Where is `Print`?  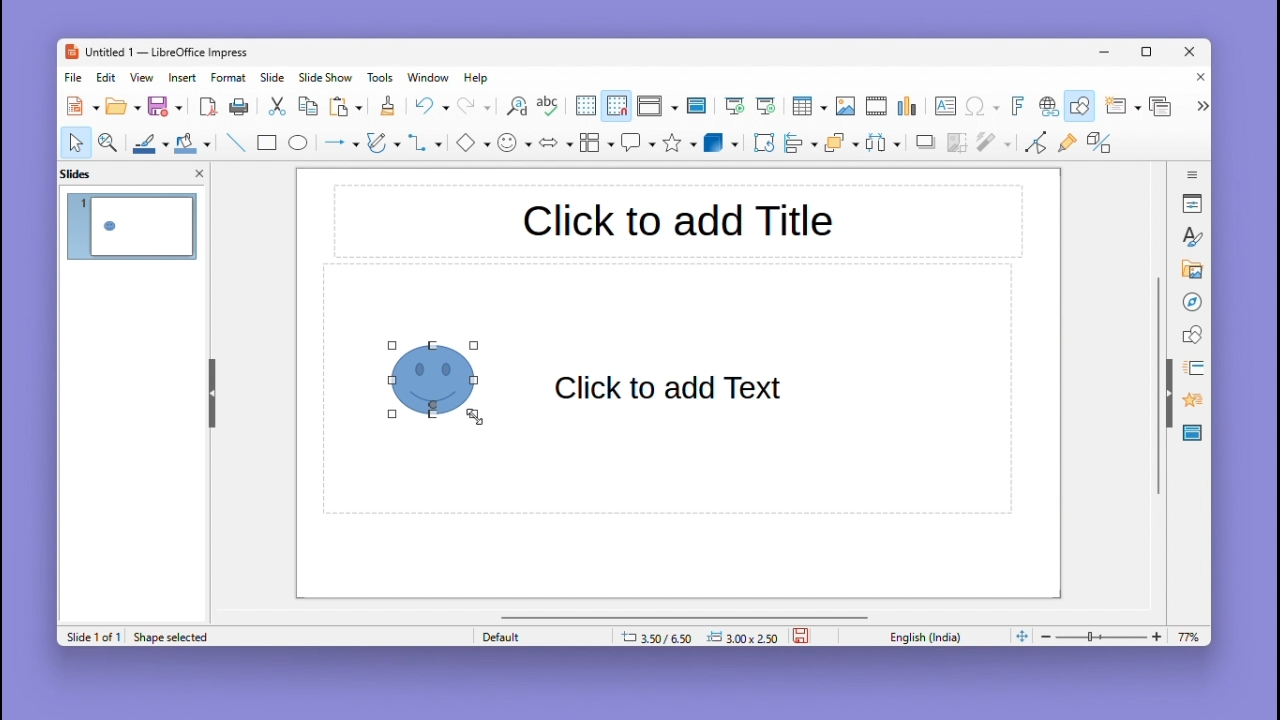 Print is located at coordinates (239, 107).